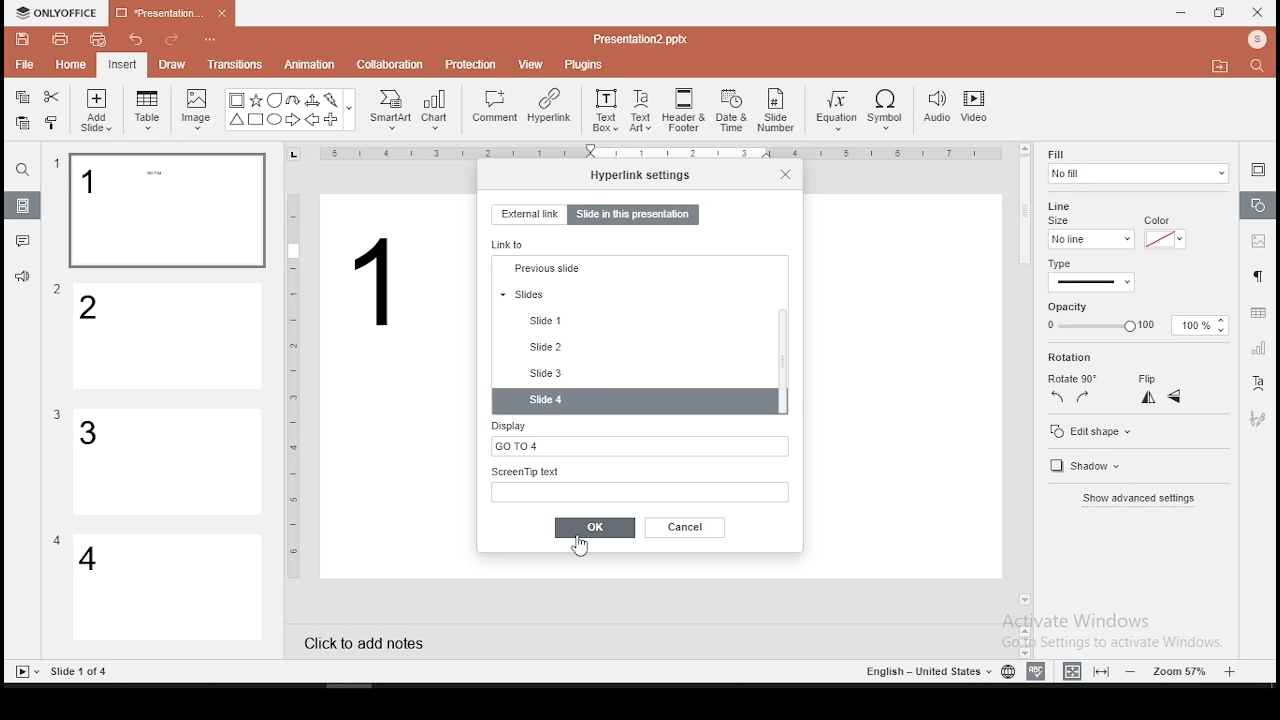  I want to click on ok, so click(595, 528).